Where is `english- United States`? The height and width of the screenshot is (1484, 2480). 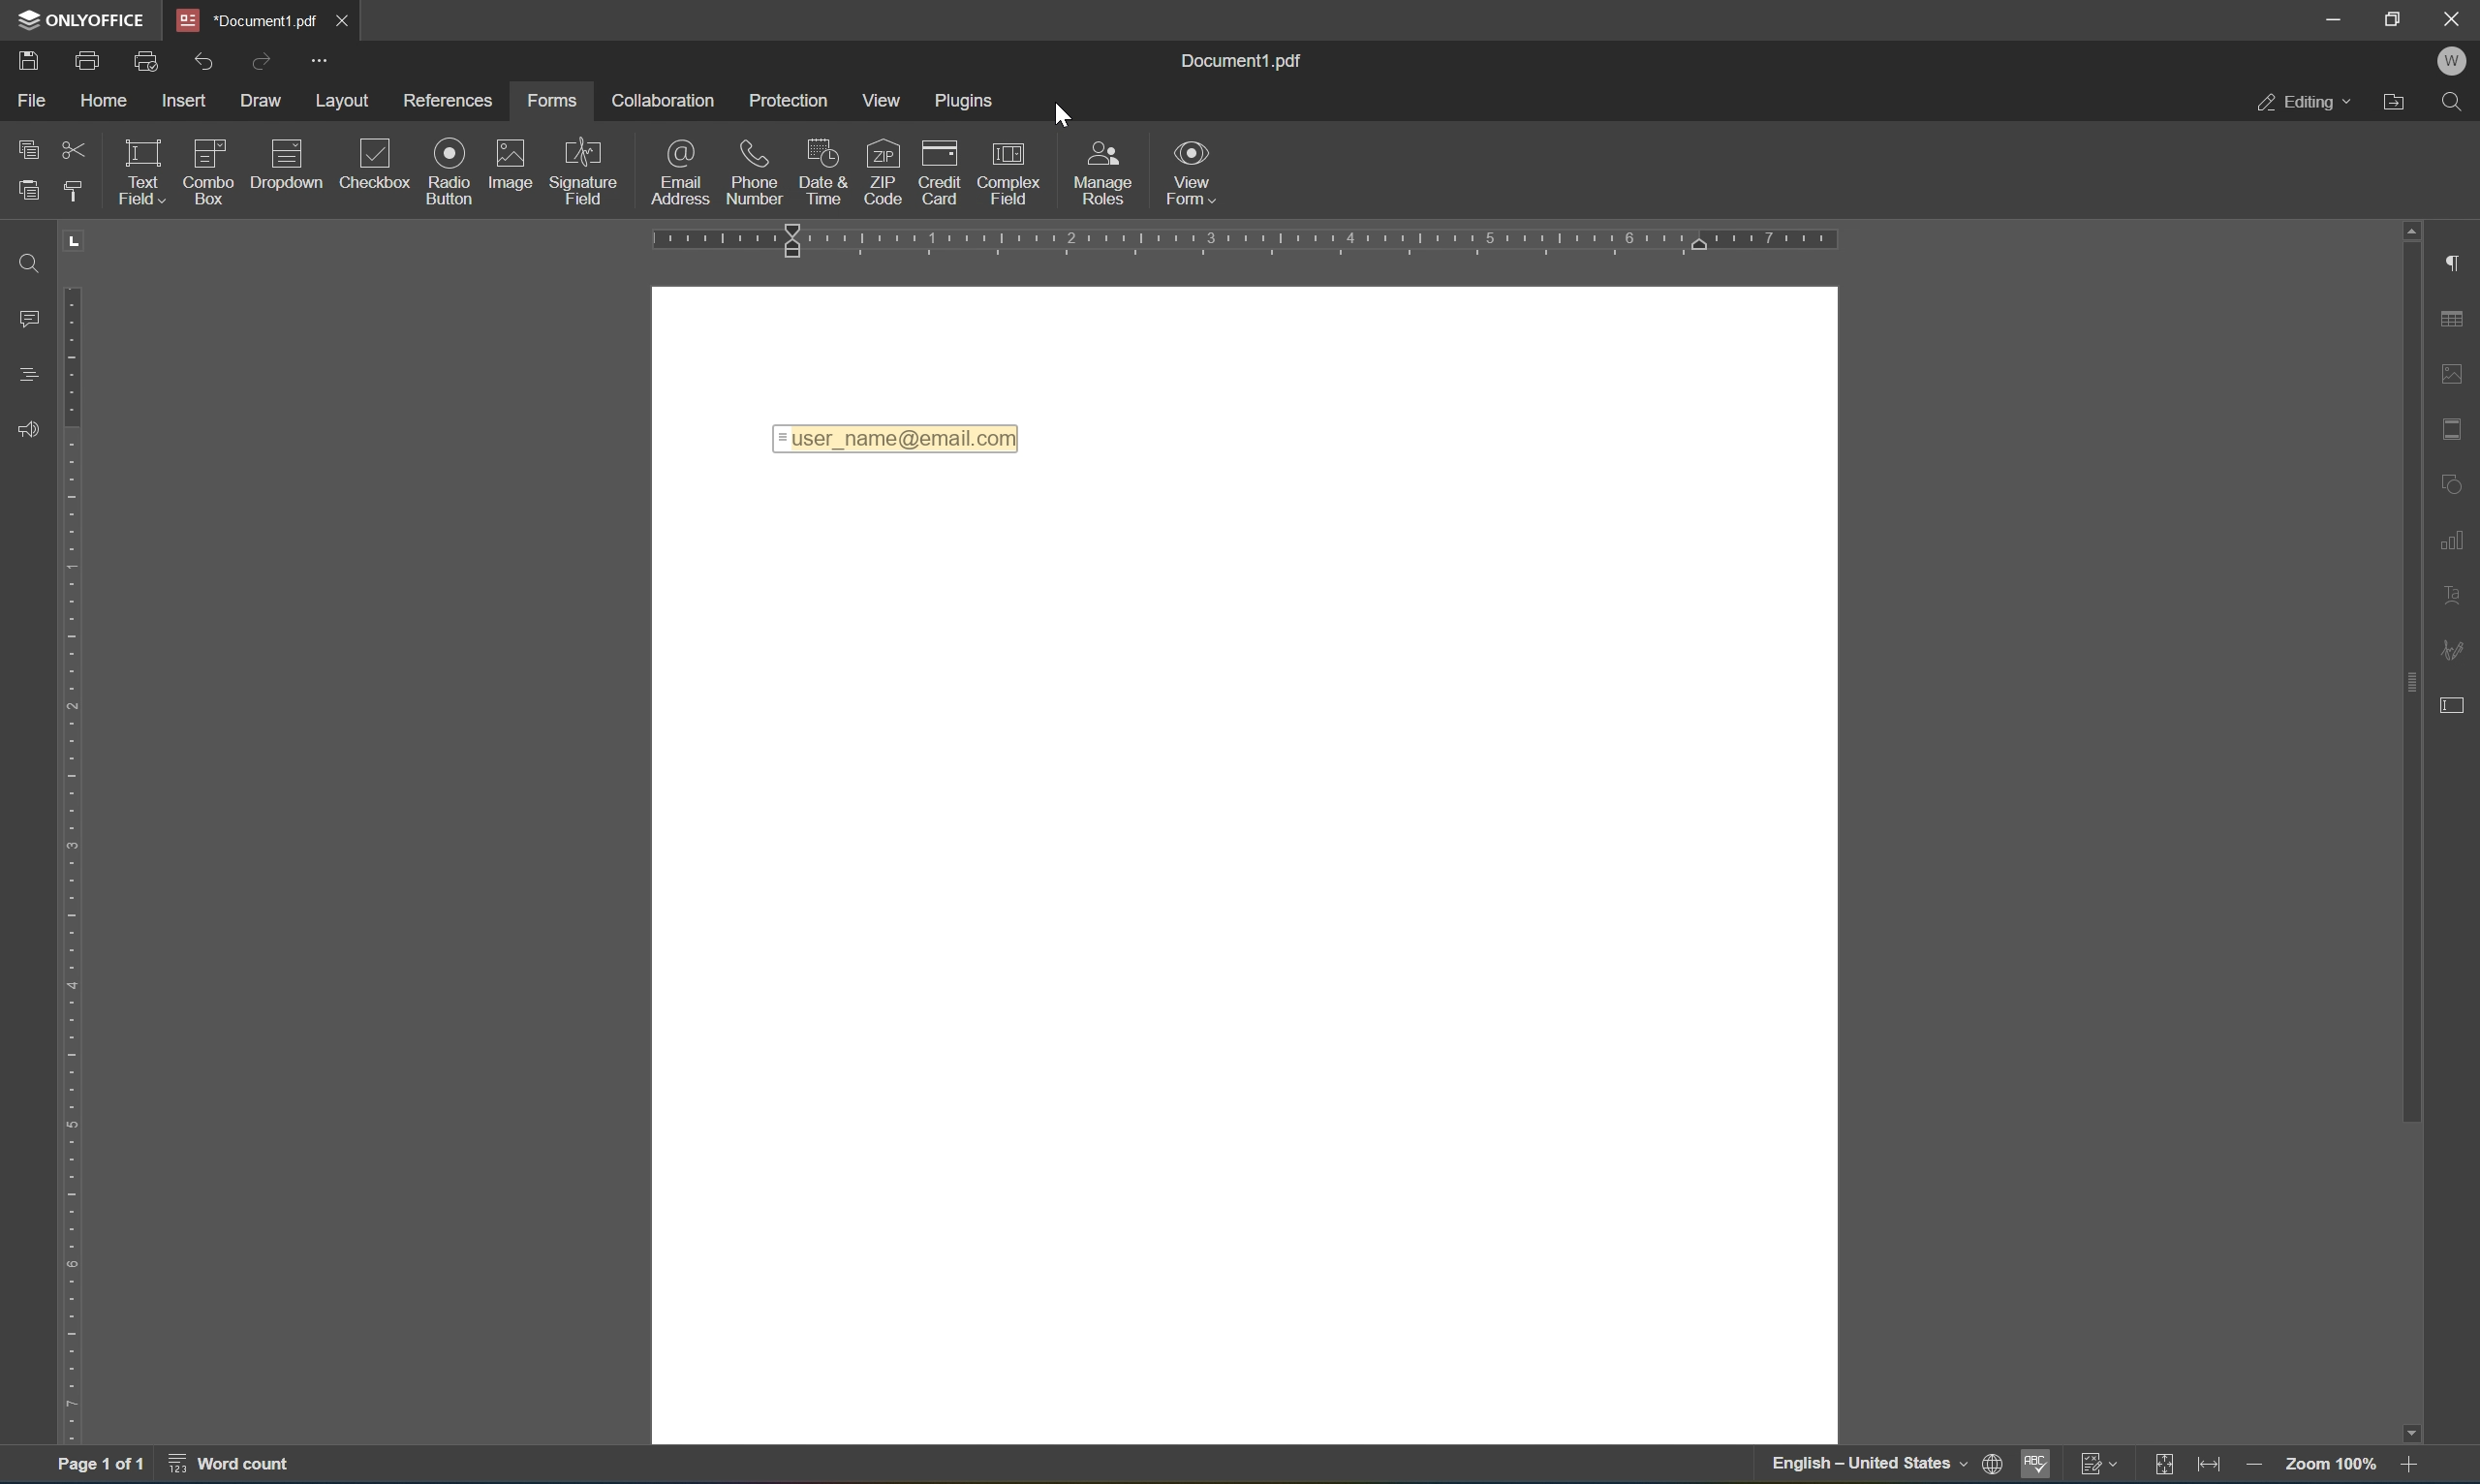 english- United States is located at coordinates (1859, 1465).